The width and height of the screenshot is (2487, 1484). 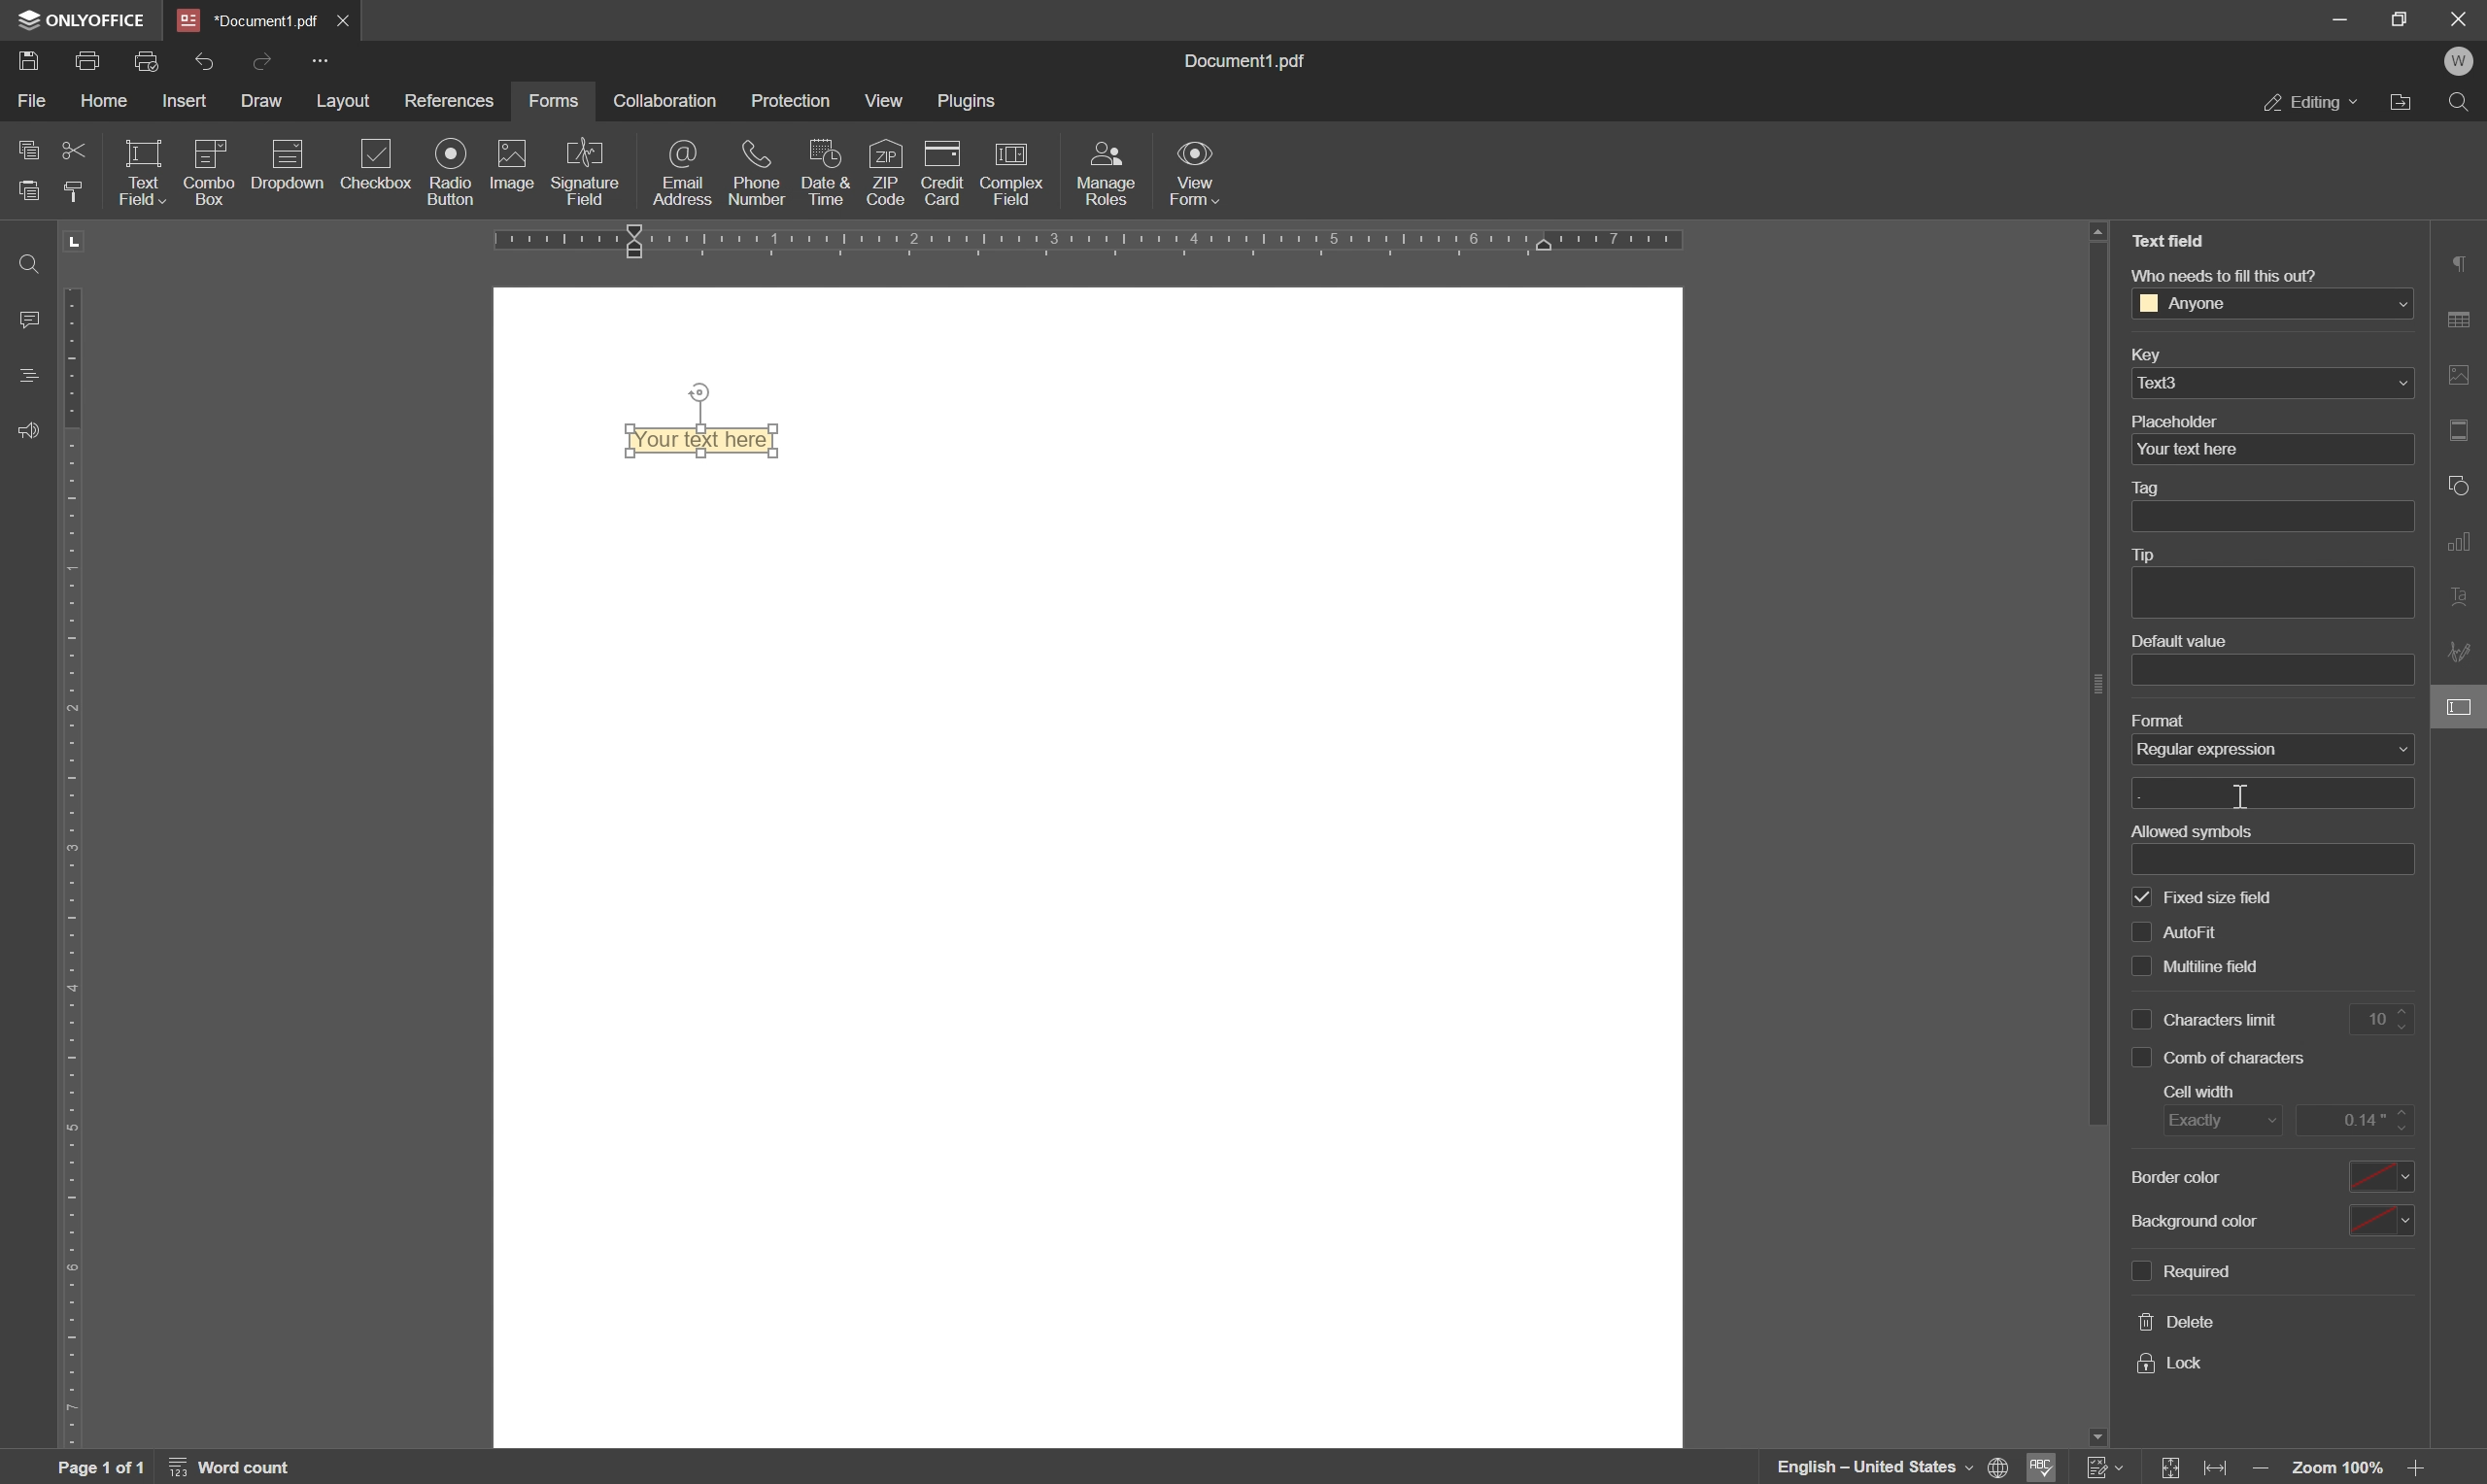 I want to click on quick print, so click(x=155, y=61).